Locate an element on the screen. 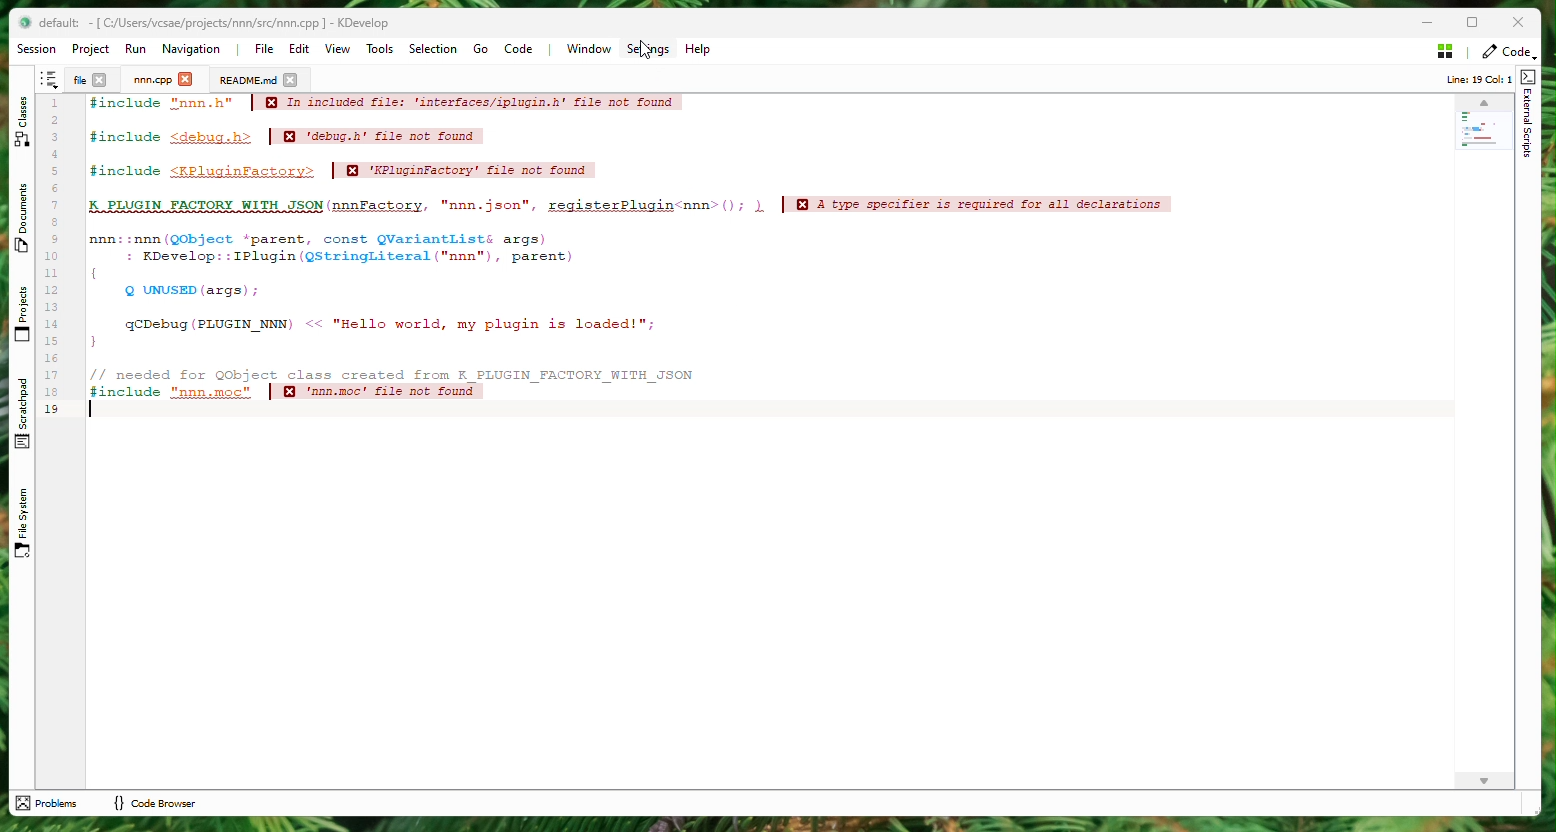 Image resolution: width=1556 pixels, height=832 pixels. Settings is located at coordinates (647, 49).